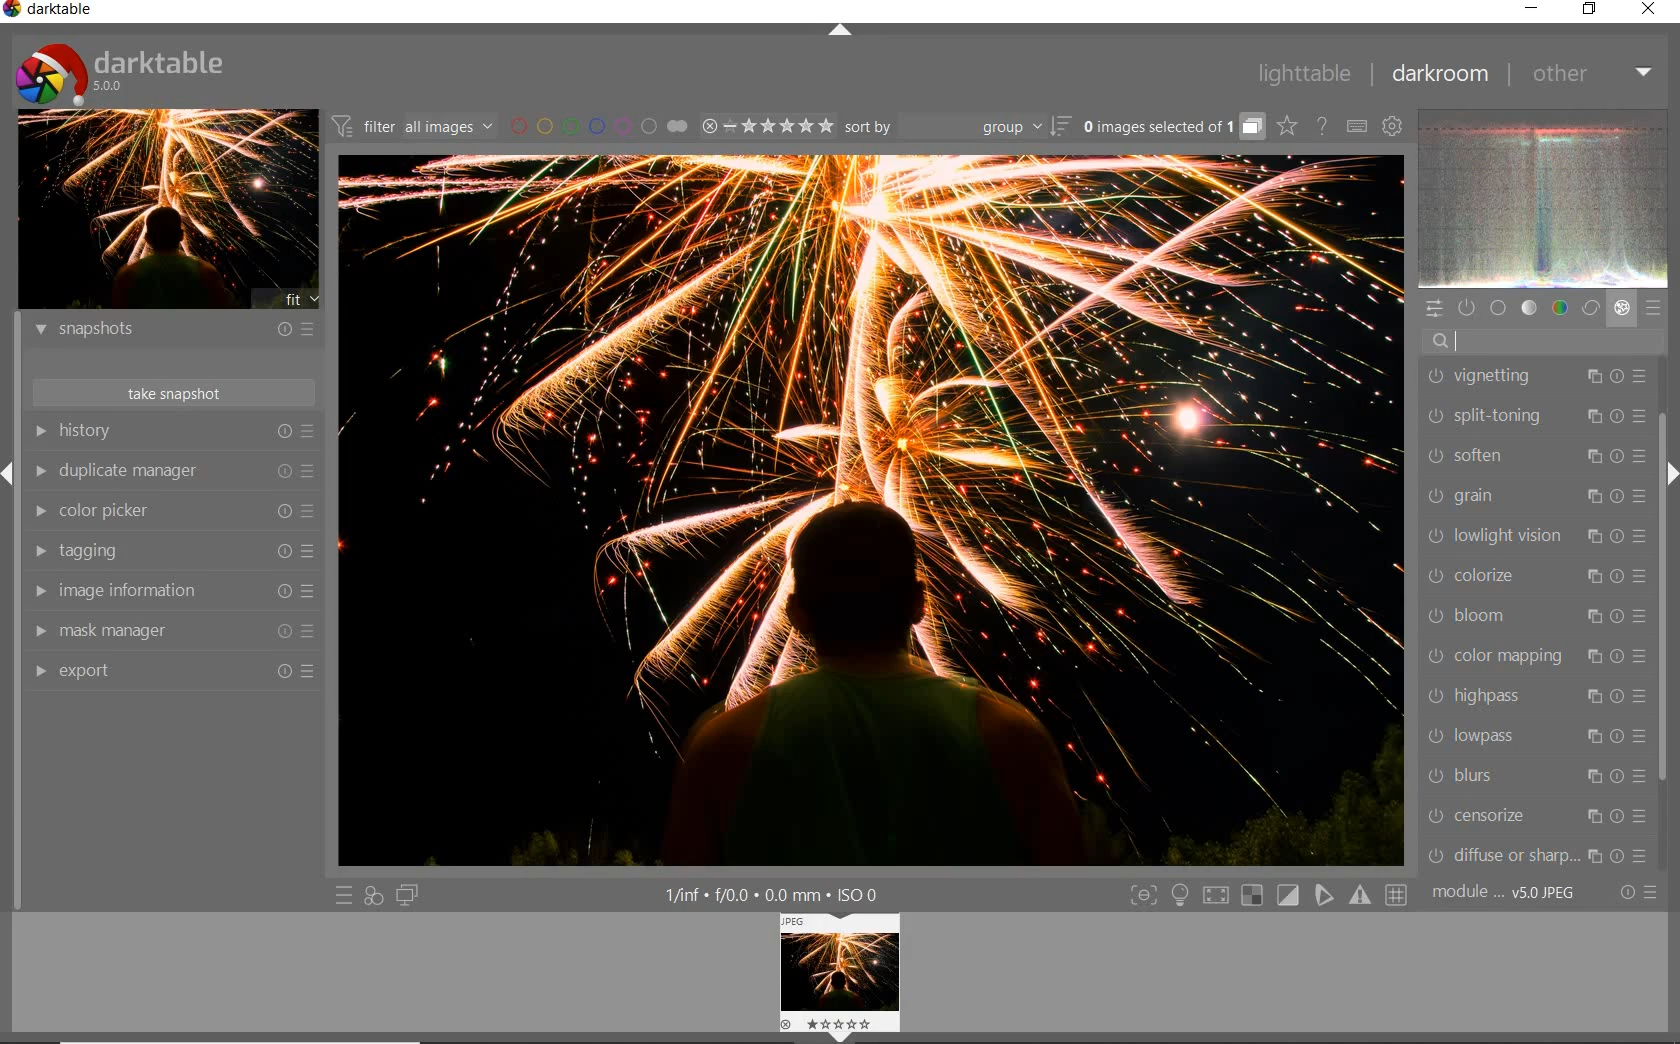 Image resolution: width=1680 pixels, height=1044 pixels. I want to click on module..v50JPEG, so click(1502, 893).